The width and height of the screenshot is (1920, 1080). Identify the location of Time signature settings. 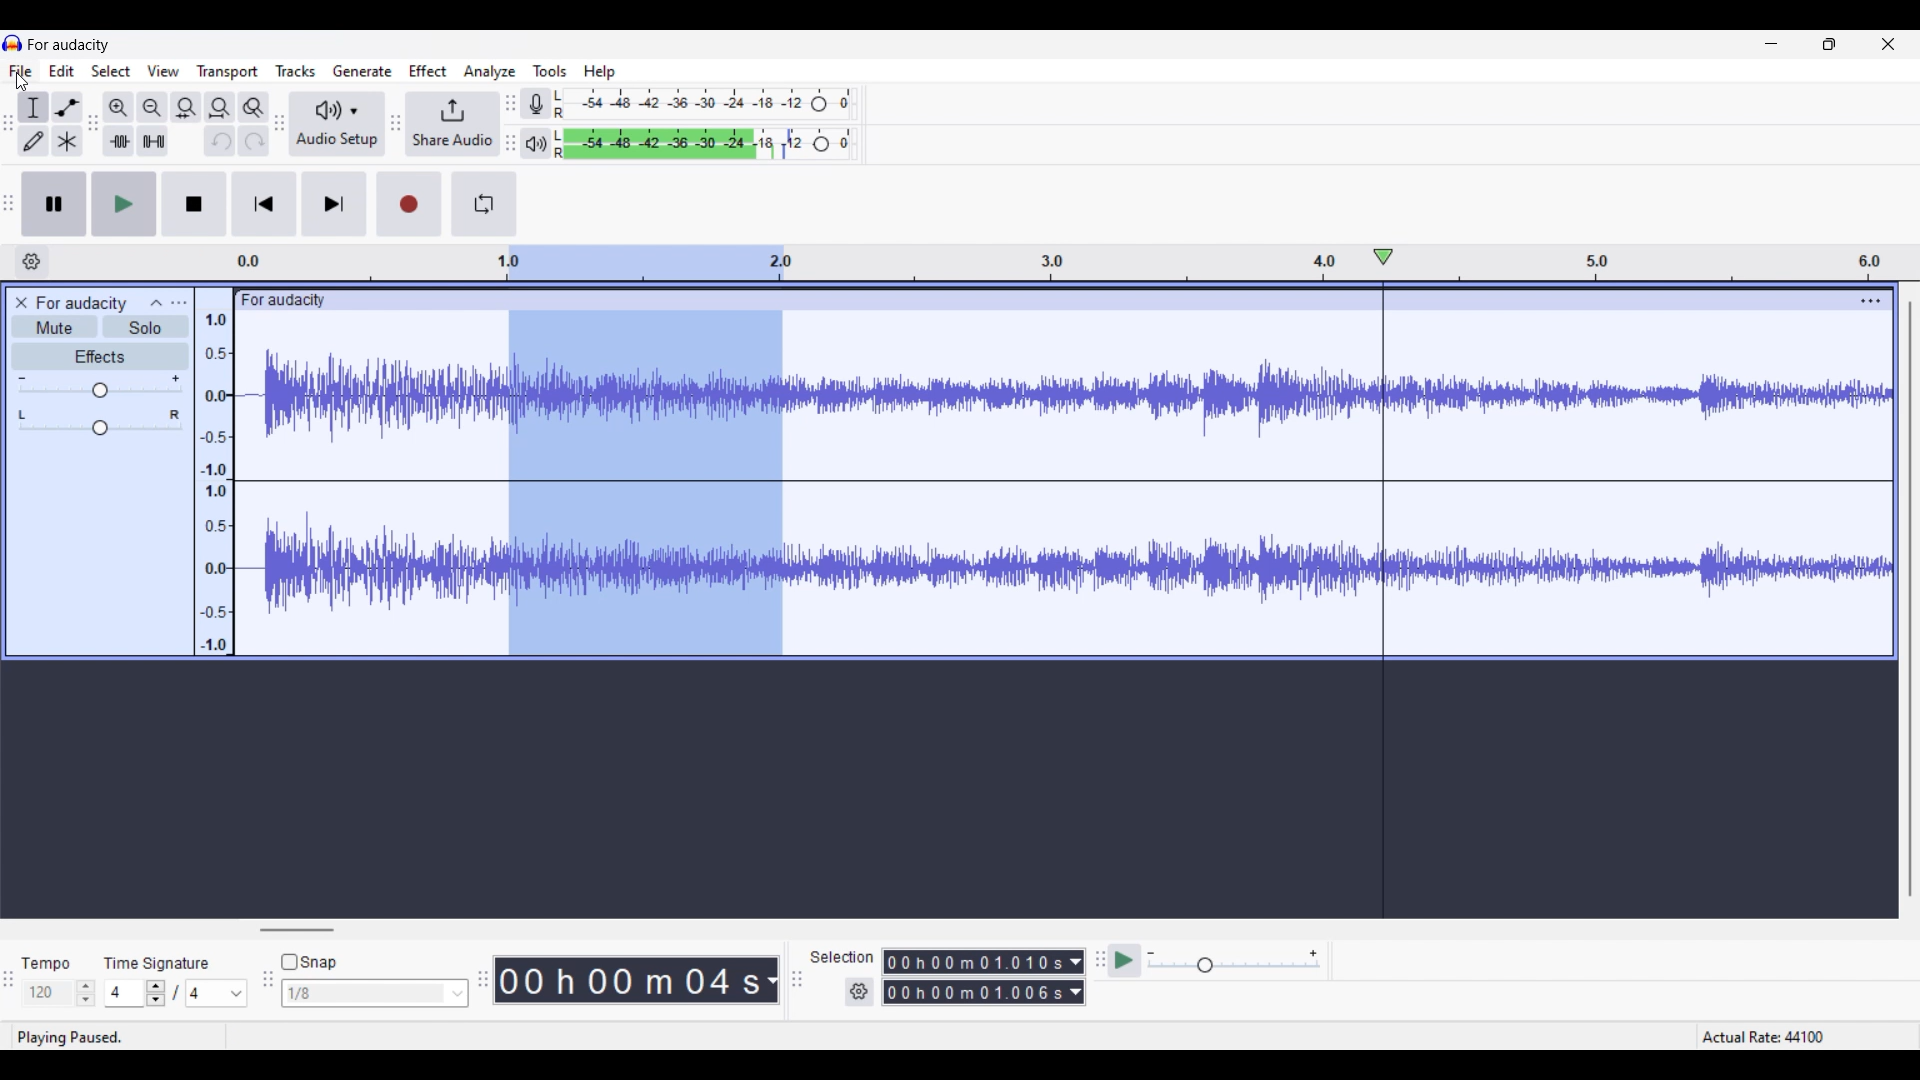
(176, 993).